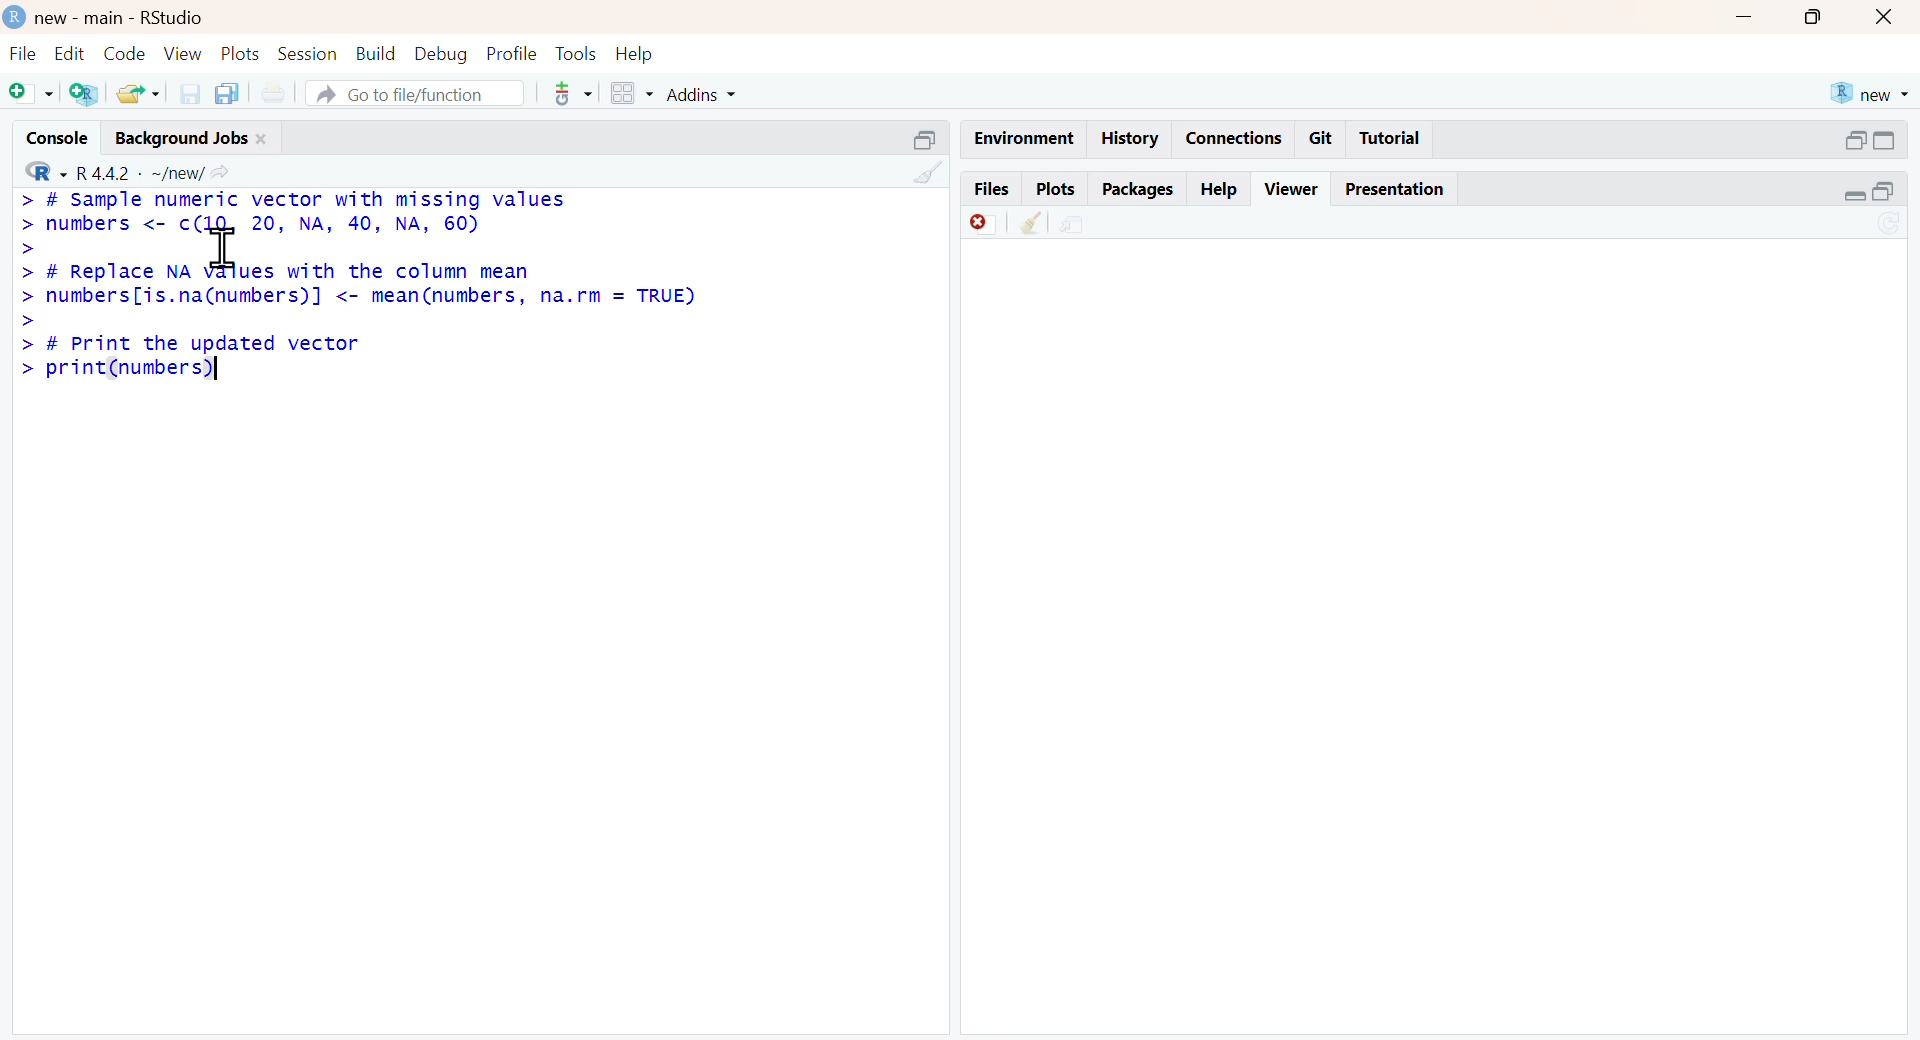 The image size is (1920, 1040). Describe the element at coordinates (927, 140) in the screenshot. I see `open in separate window` at that location.